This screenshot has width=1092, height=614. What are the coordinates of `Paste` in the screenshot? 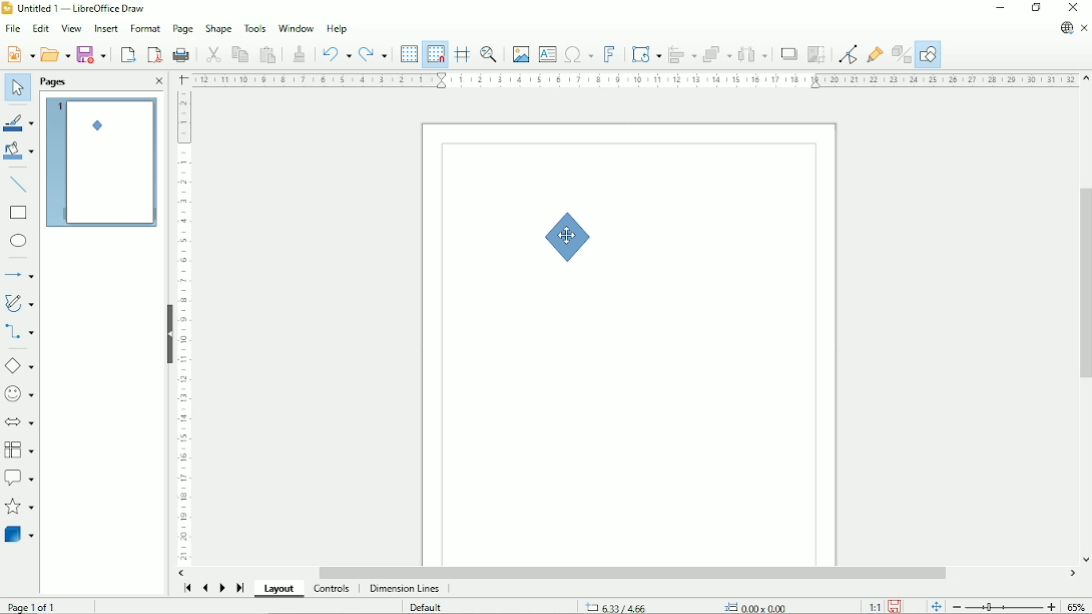 It's located at (269, 54).